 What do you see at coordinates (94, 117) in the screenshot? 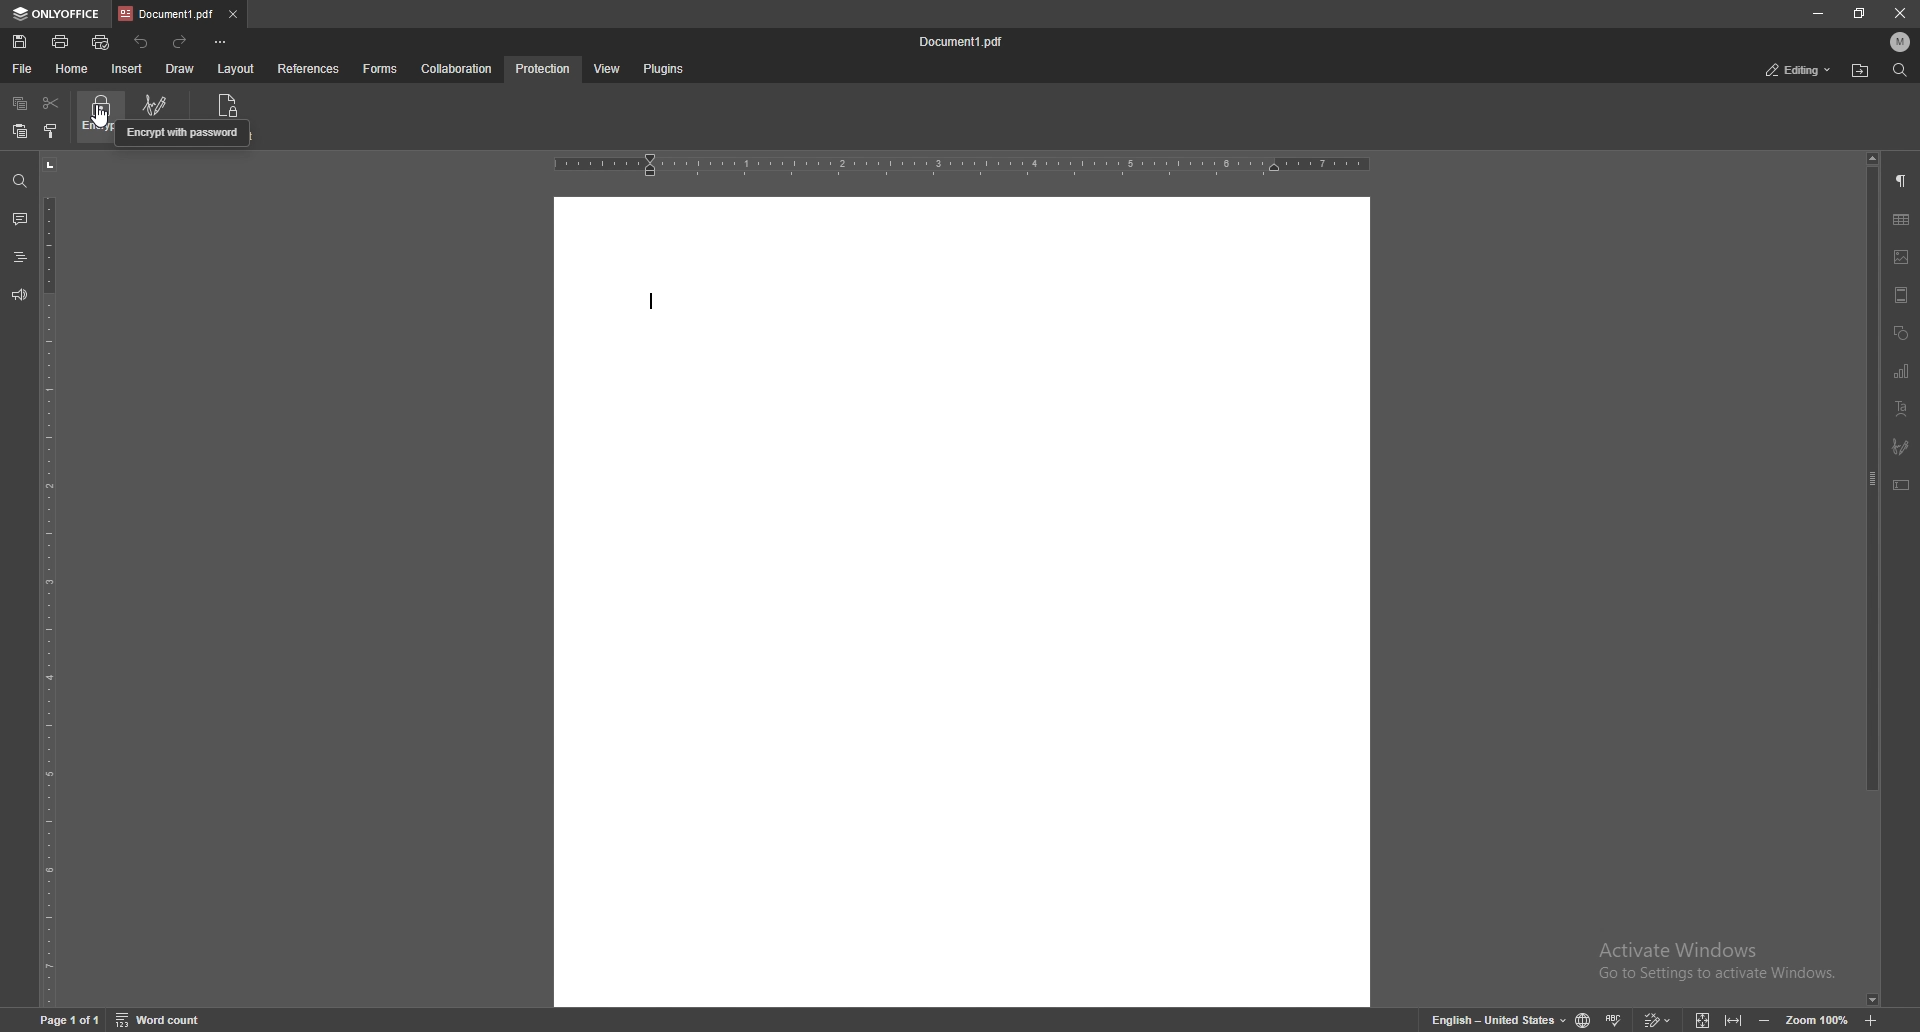
I see `encrypt` at bounding box center [94, 117].